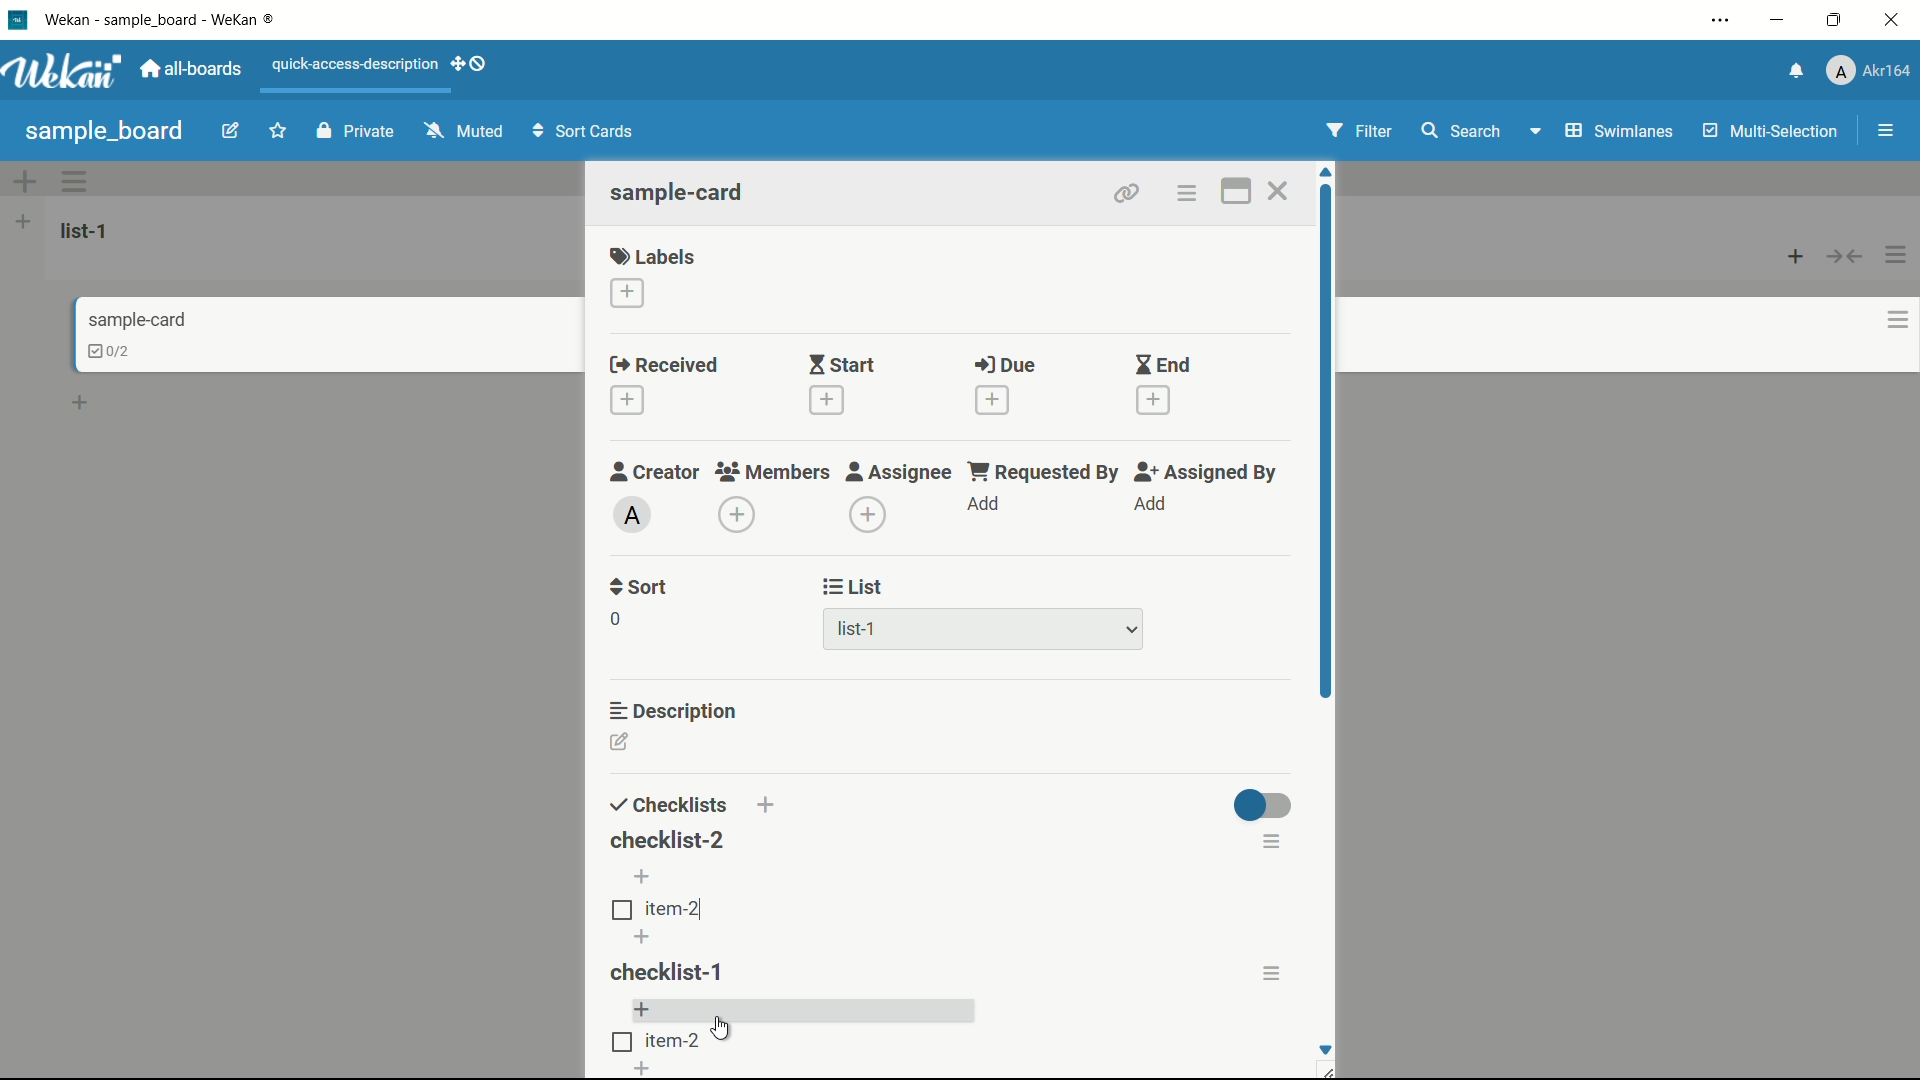 This screenshot has height=1080, width=1920. Describe the element at coordinates (1208, 472) in the screenshot. I see `assigned by` at that location.